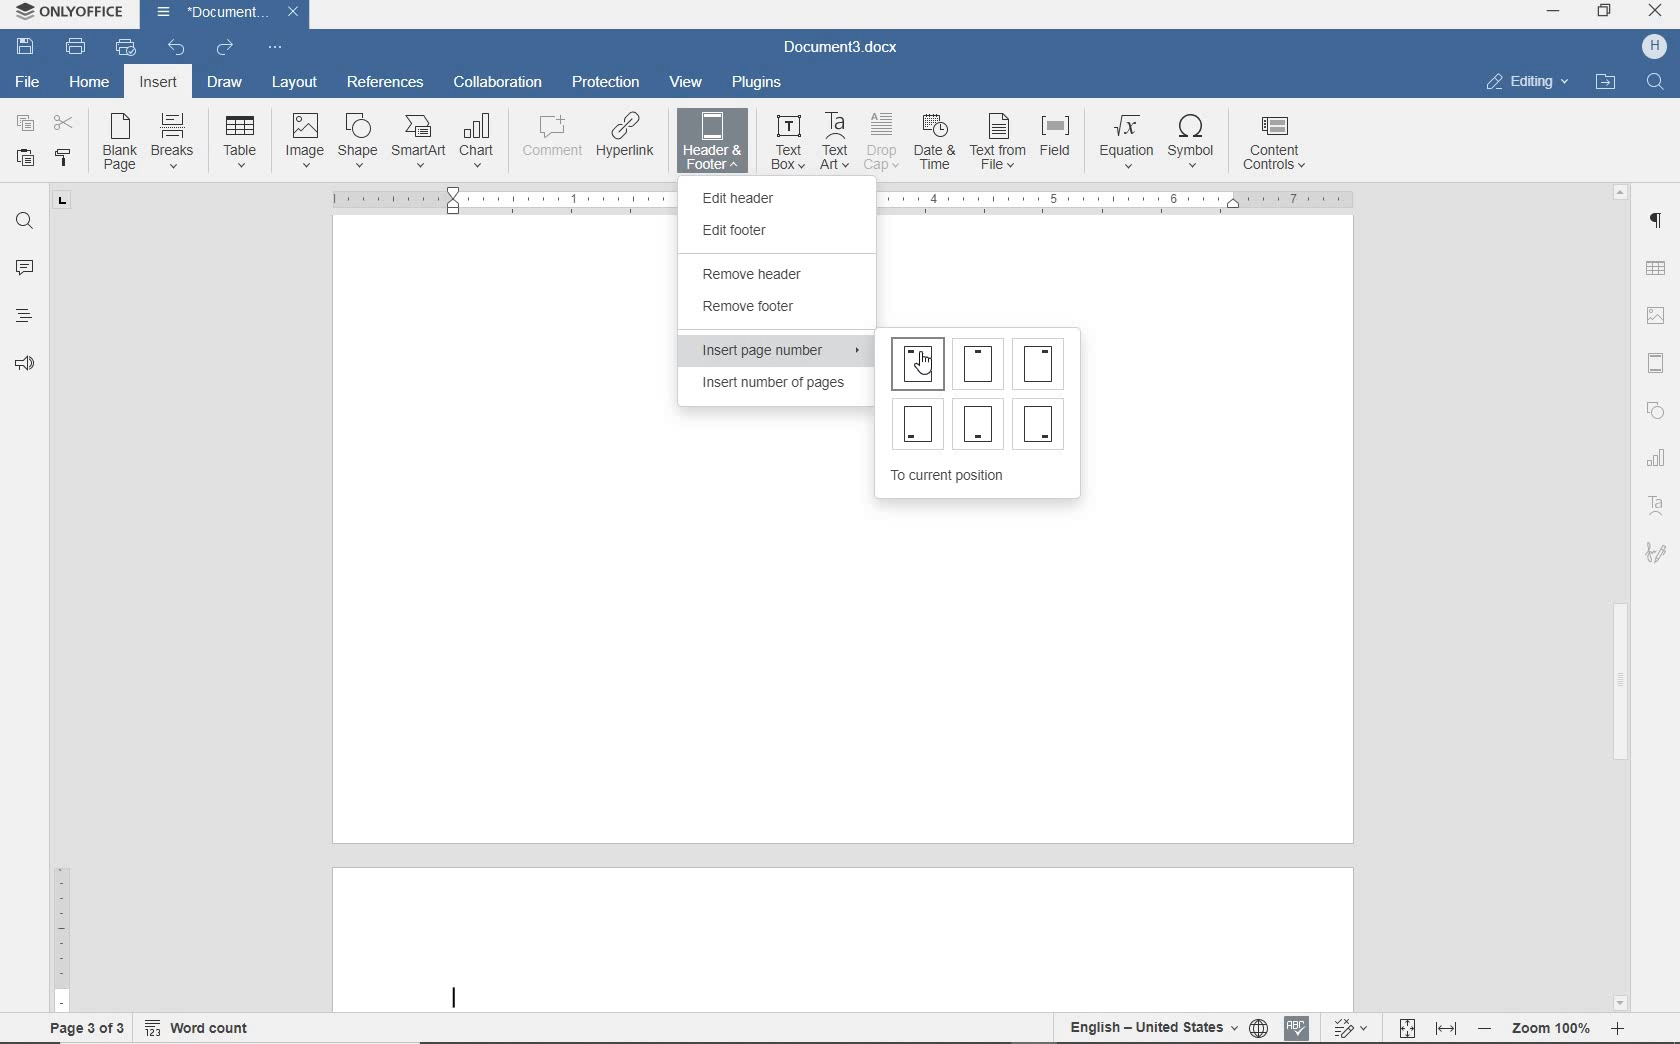  I want to click on HEADINGS, so click(20, 318).